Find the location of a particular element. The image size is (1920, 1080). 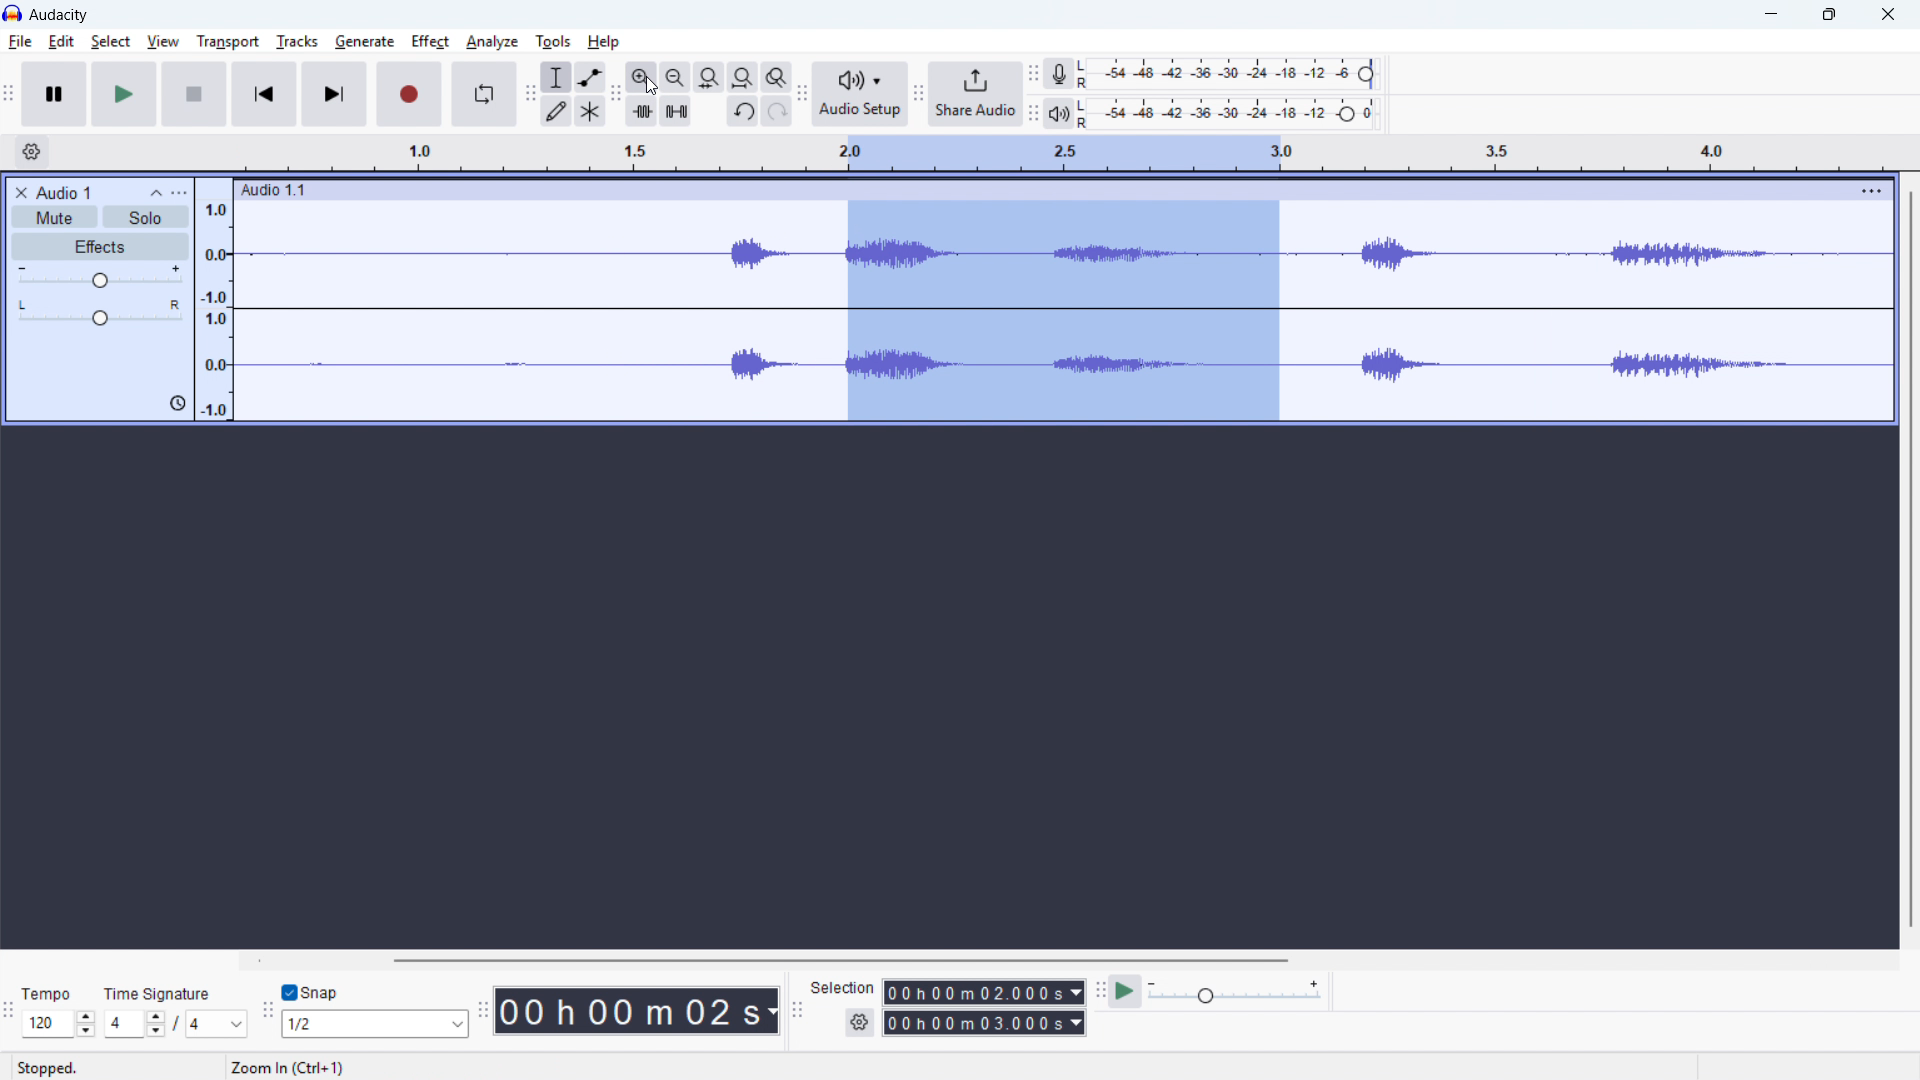

Play at speed toolbar is located at coordinates (1098, 992).